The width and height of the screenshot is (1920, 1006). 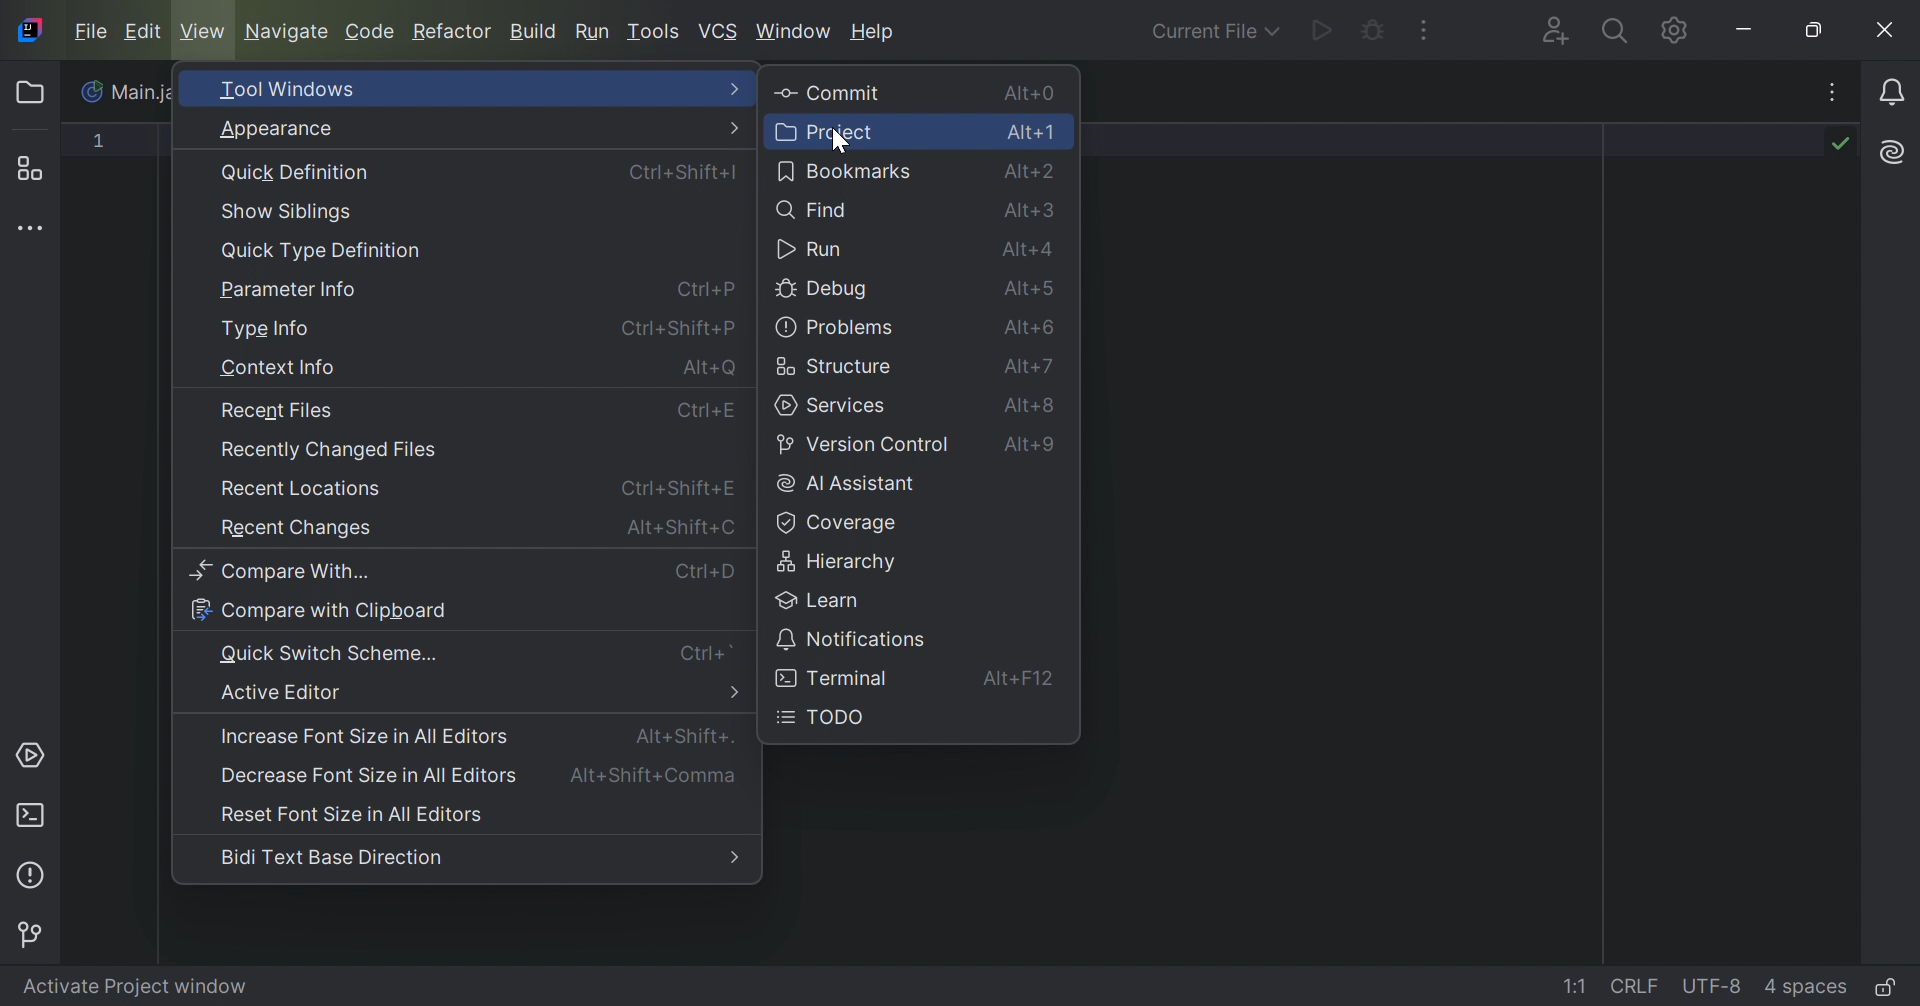 What do you see at coordinates (845, 170) in the screenshot?
I see `Bookmarks` at bounding box center [845, 170].